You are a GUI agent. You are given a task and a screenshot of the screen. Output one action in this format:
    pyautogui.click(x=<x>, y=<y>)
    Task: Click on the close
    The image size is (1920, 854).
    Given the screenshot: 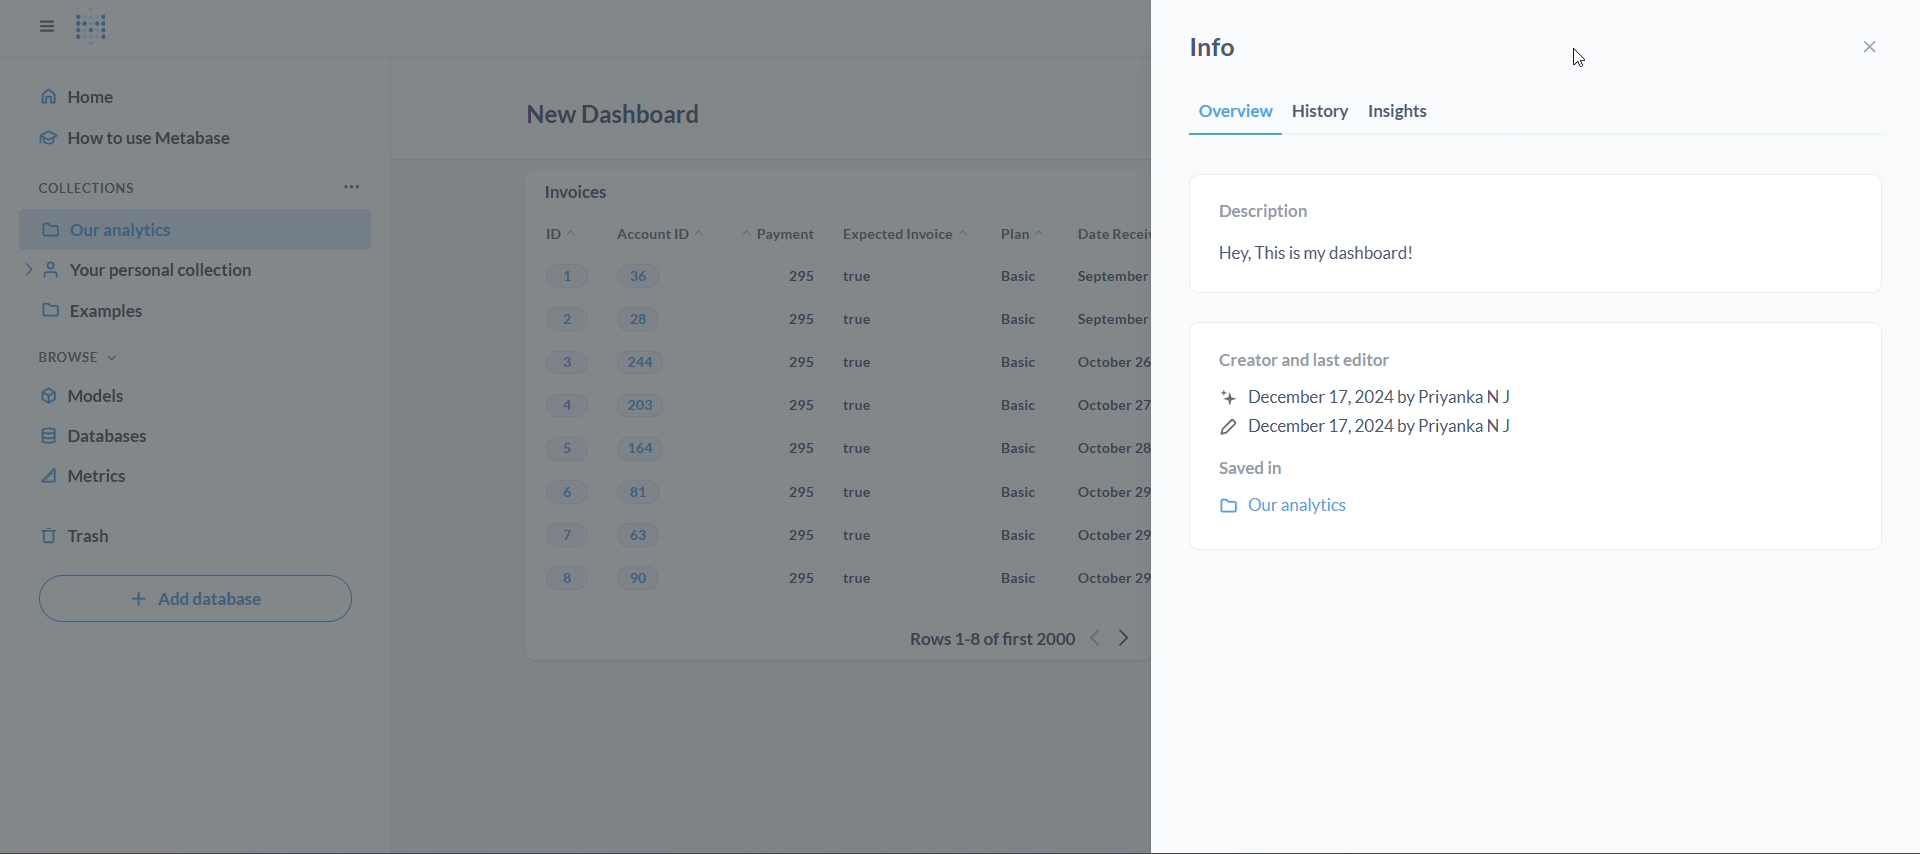 What is the action you would take?
    pyautogui.click(x=1875, y=44)
    